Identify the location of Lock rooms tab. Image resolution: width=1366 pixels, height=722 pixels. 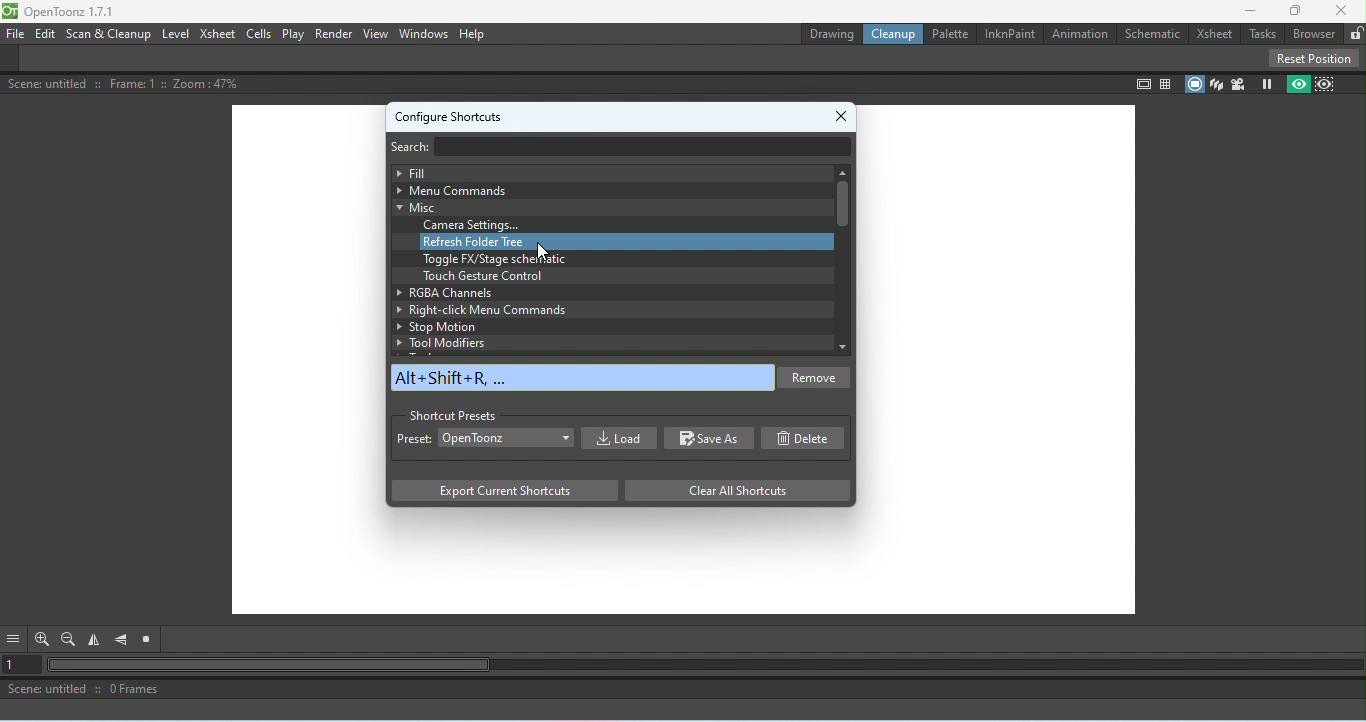
(1355, 32).